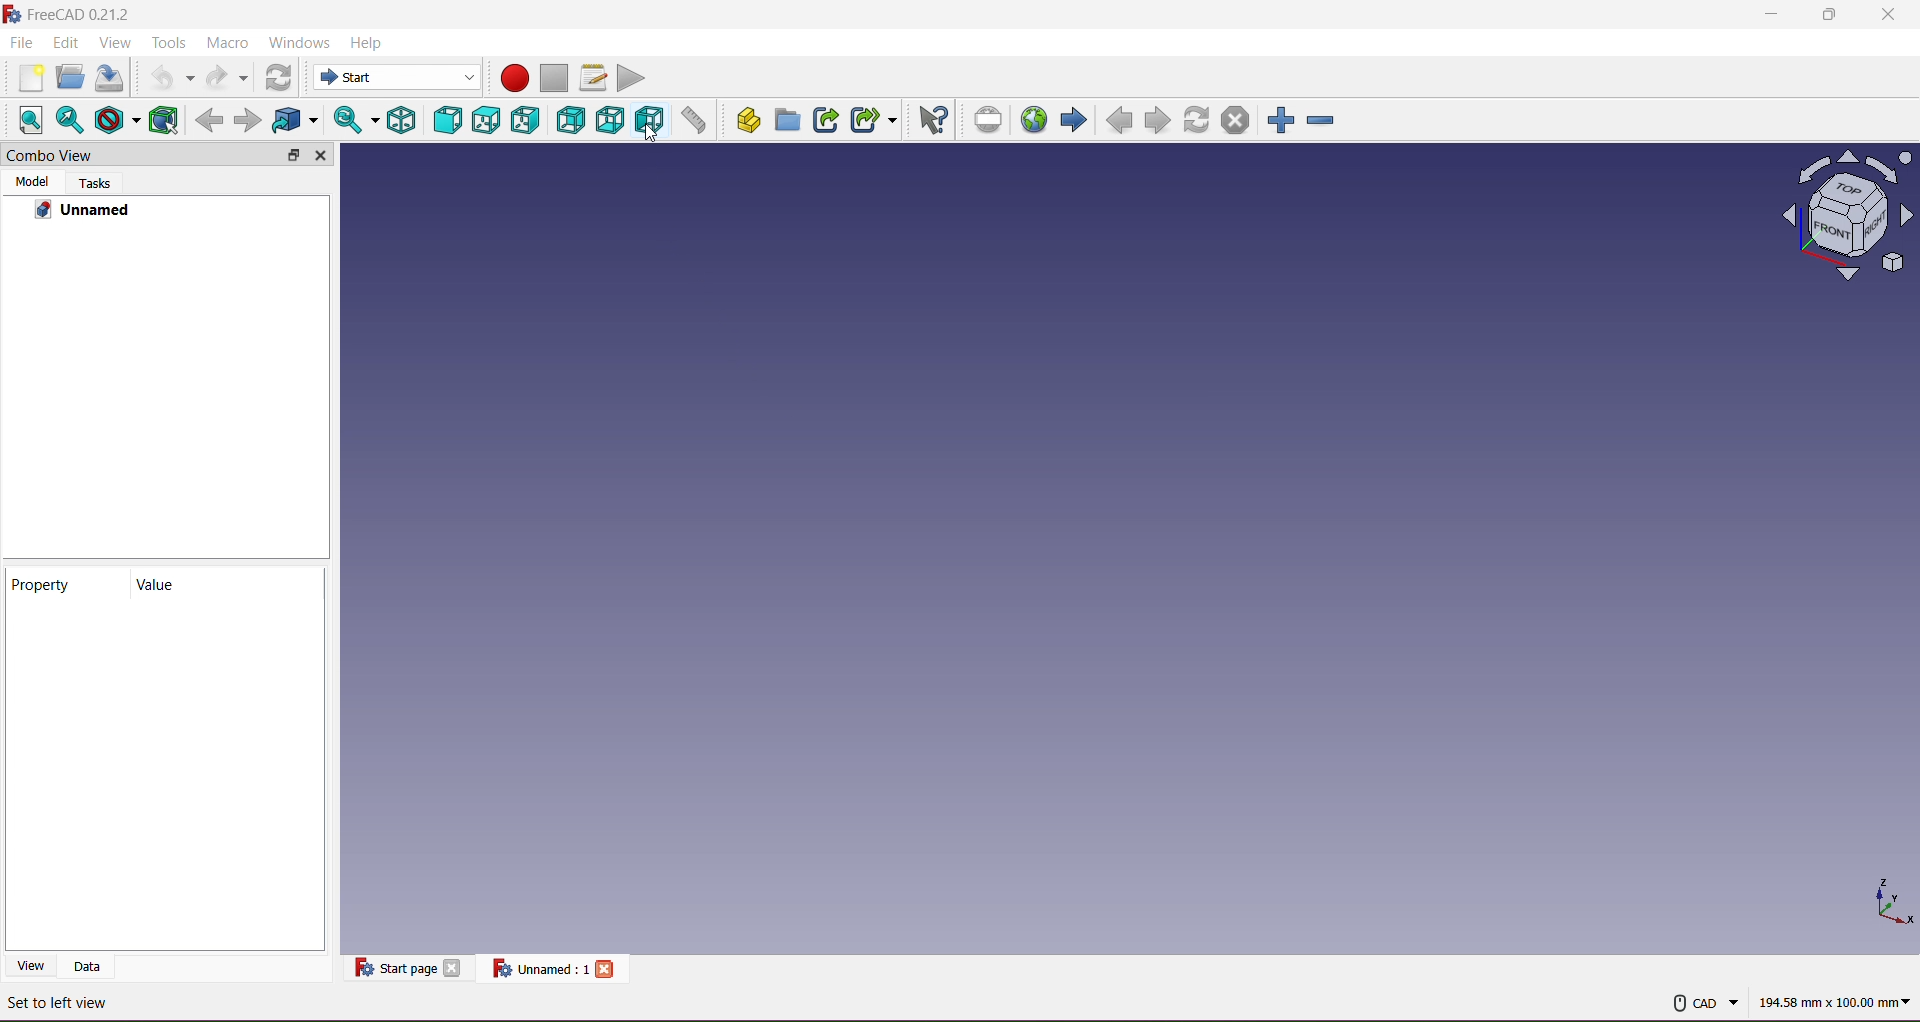 This screenshot has height=1022, width=1920. Describe the element at coordinates (1891, 900) in the screenshot. I see `Axis` at that location.